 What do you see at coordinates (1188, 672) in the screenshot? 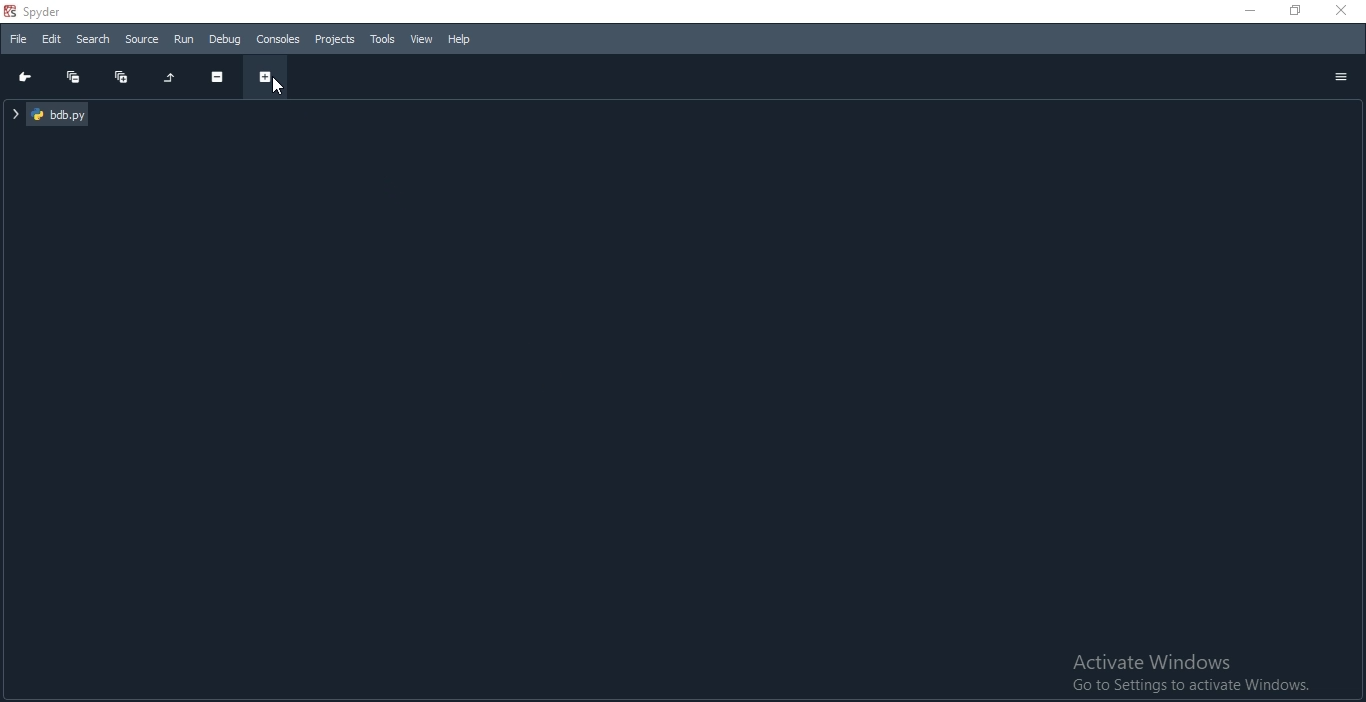
I see `Activate Windows
Go to Settings to activate Windows.` at bounding box center [1188, 672].